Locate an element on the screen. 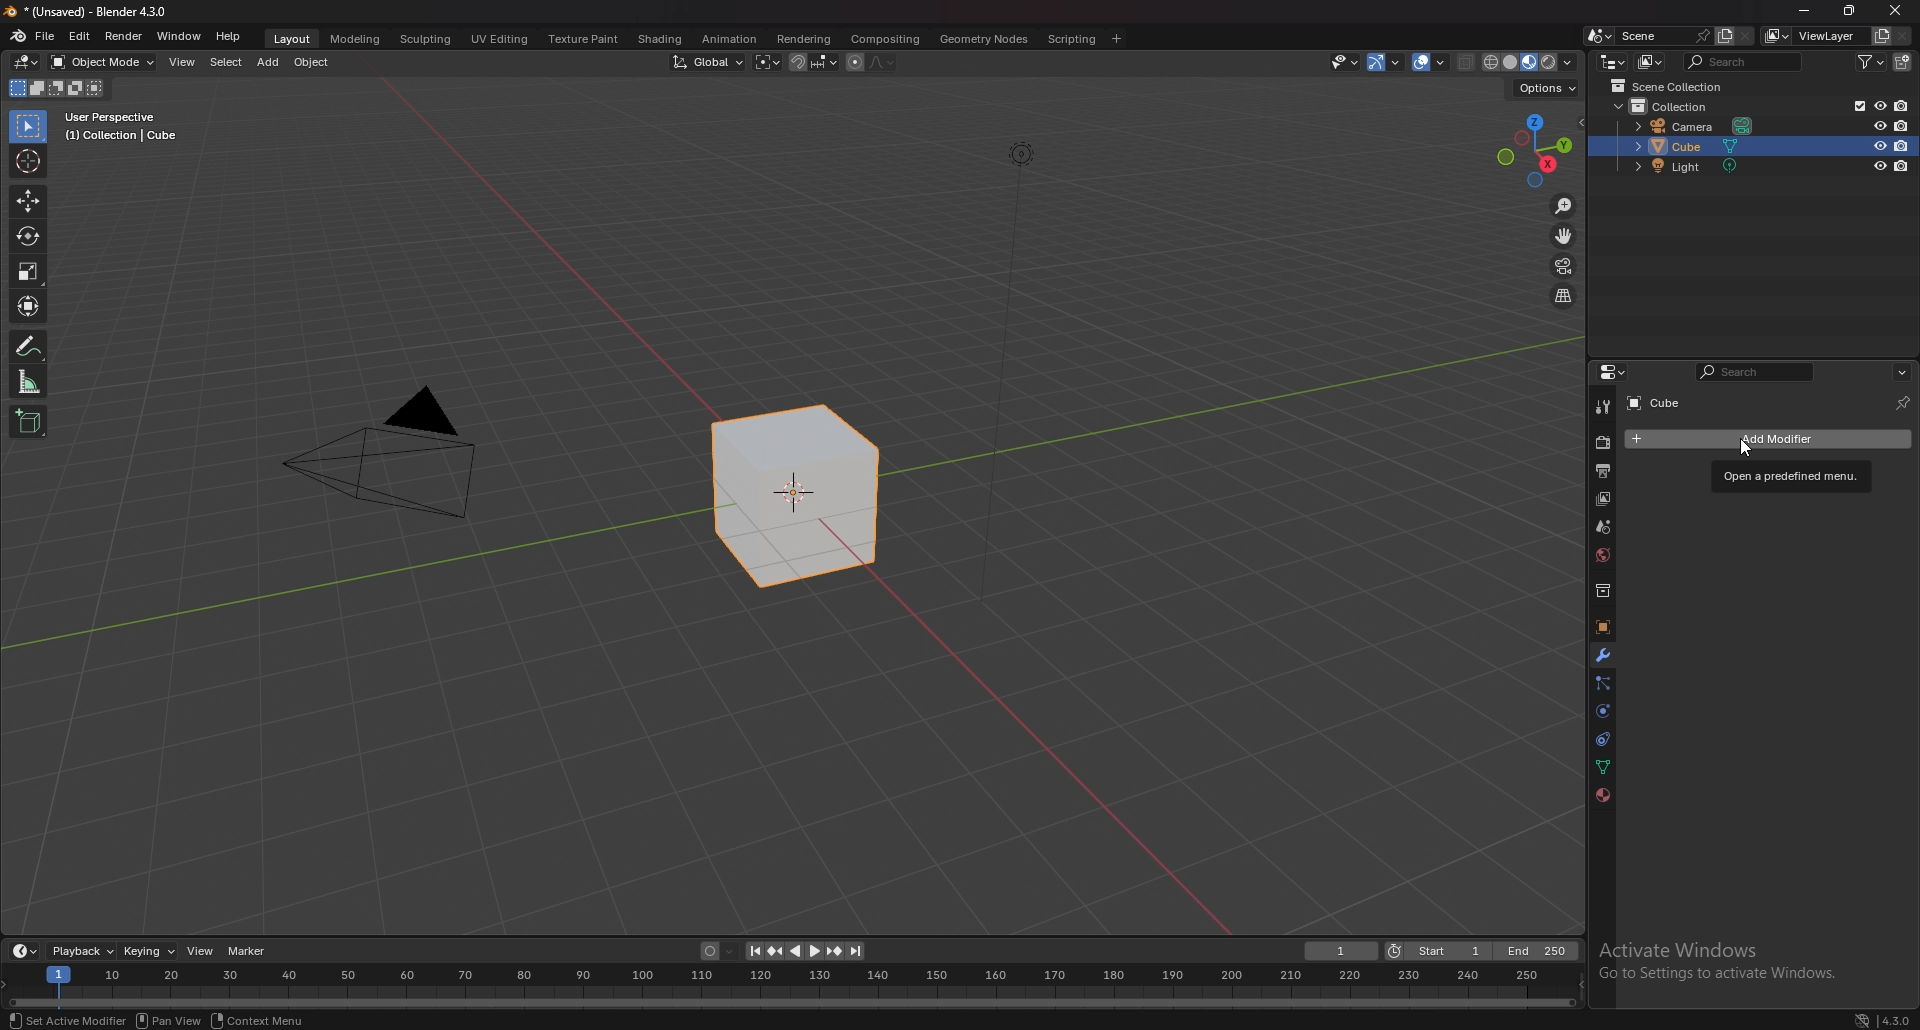 This screenshot has width=1920, height=1030. jump to endpoint is located at coordinates (752, 951).